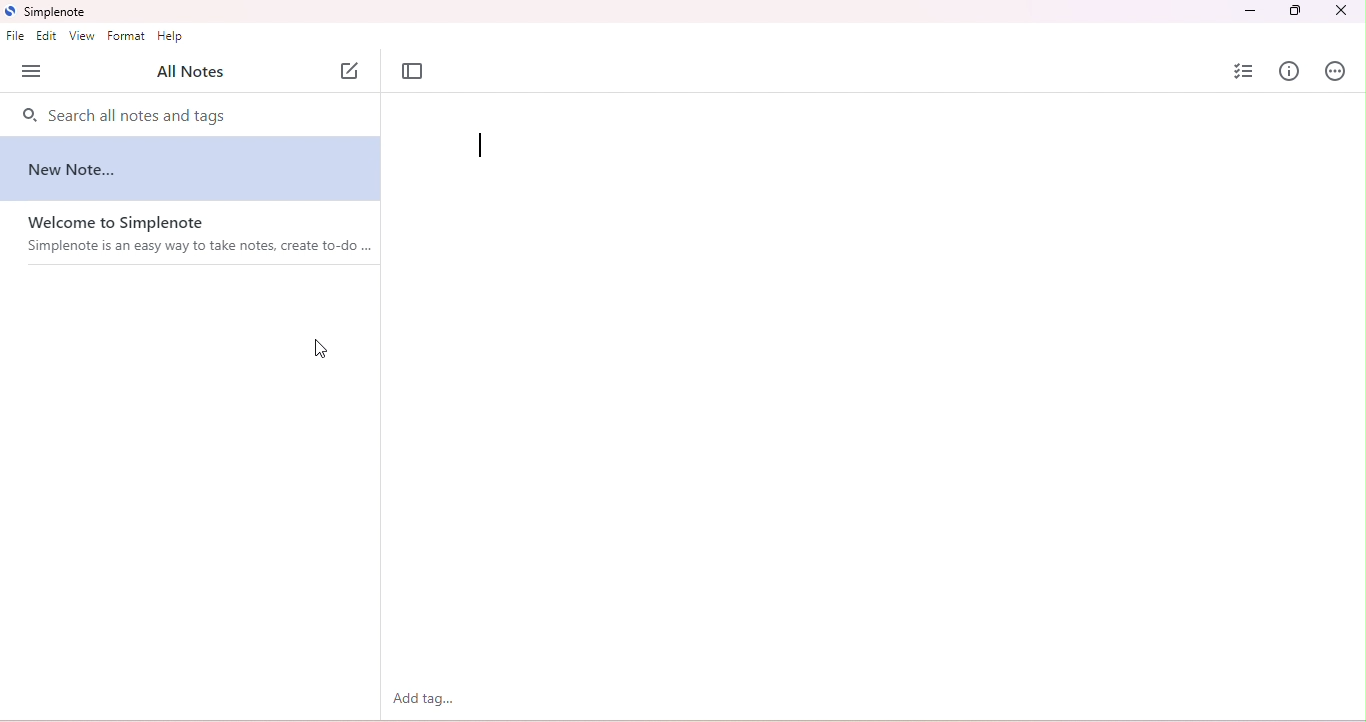 Image resolution: width=1366 pixels, height=722 pixels. What do you see at coordinates (172, 38) in the screenshot?
I see `help` at bounding box center [172, 38].